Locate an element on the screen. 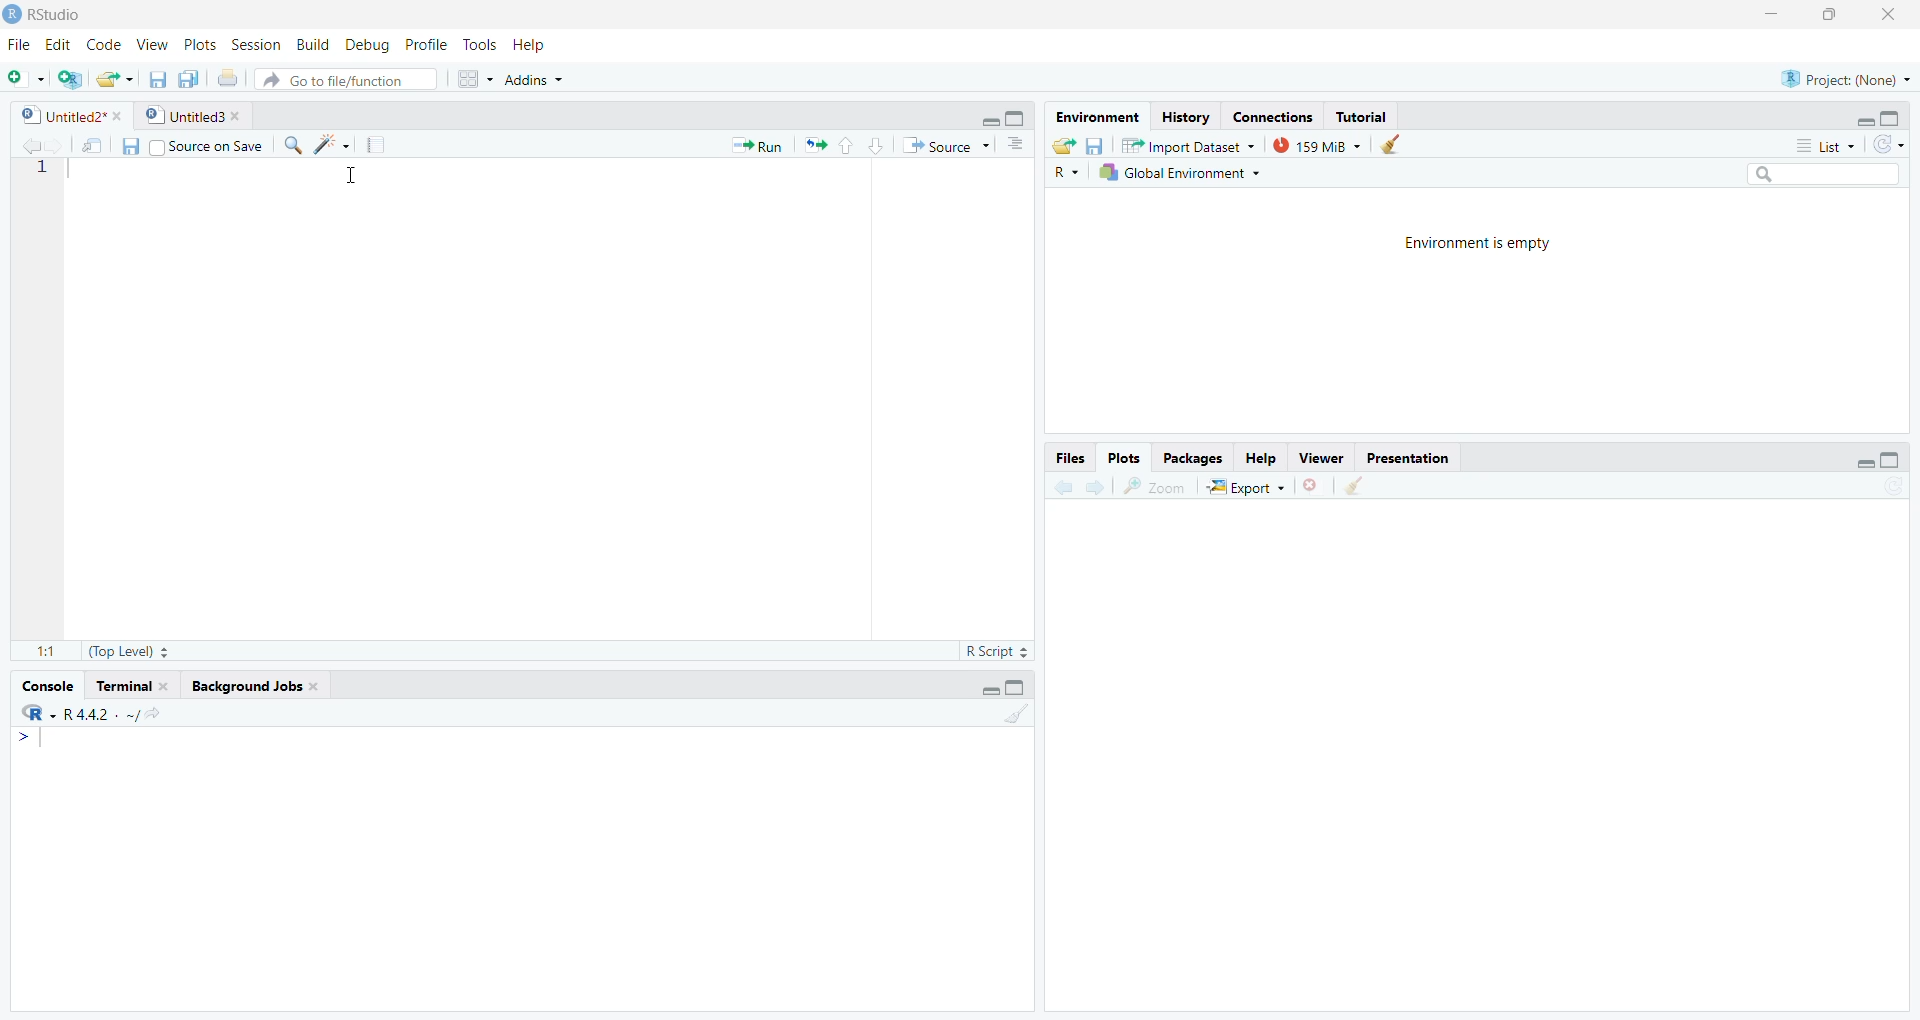 The width and height of the screenshot is (1920, 1020). clean is located at coordinates (1388, 144).